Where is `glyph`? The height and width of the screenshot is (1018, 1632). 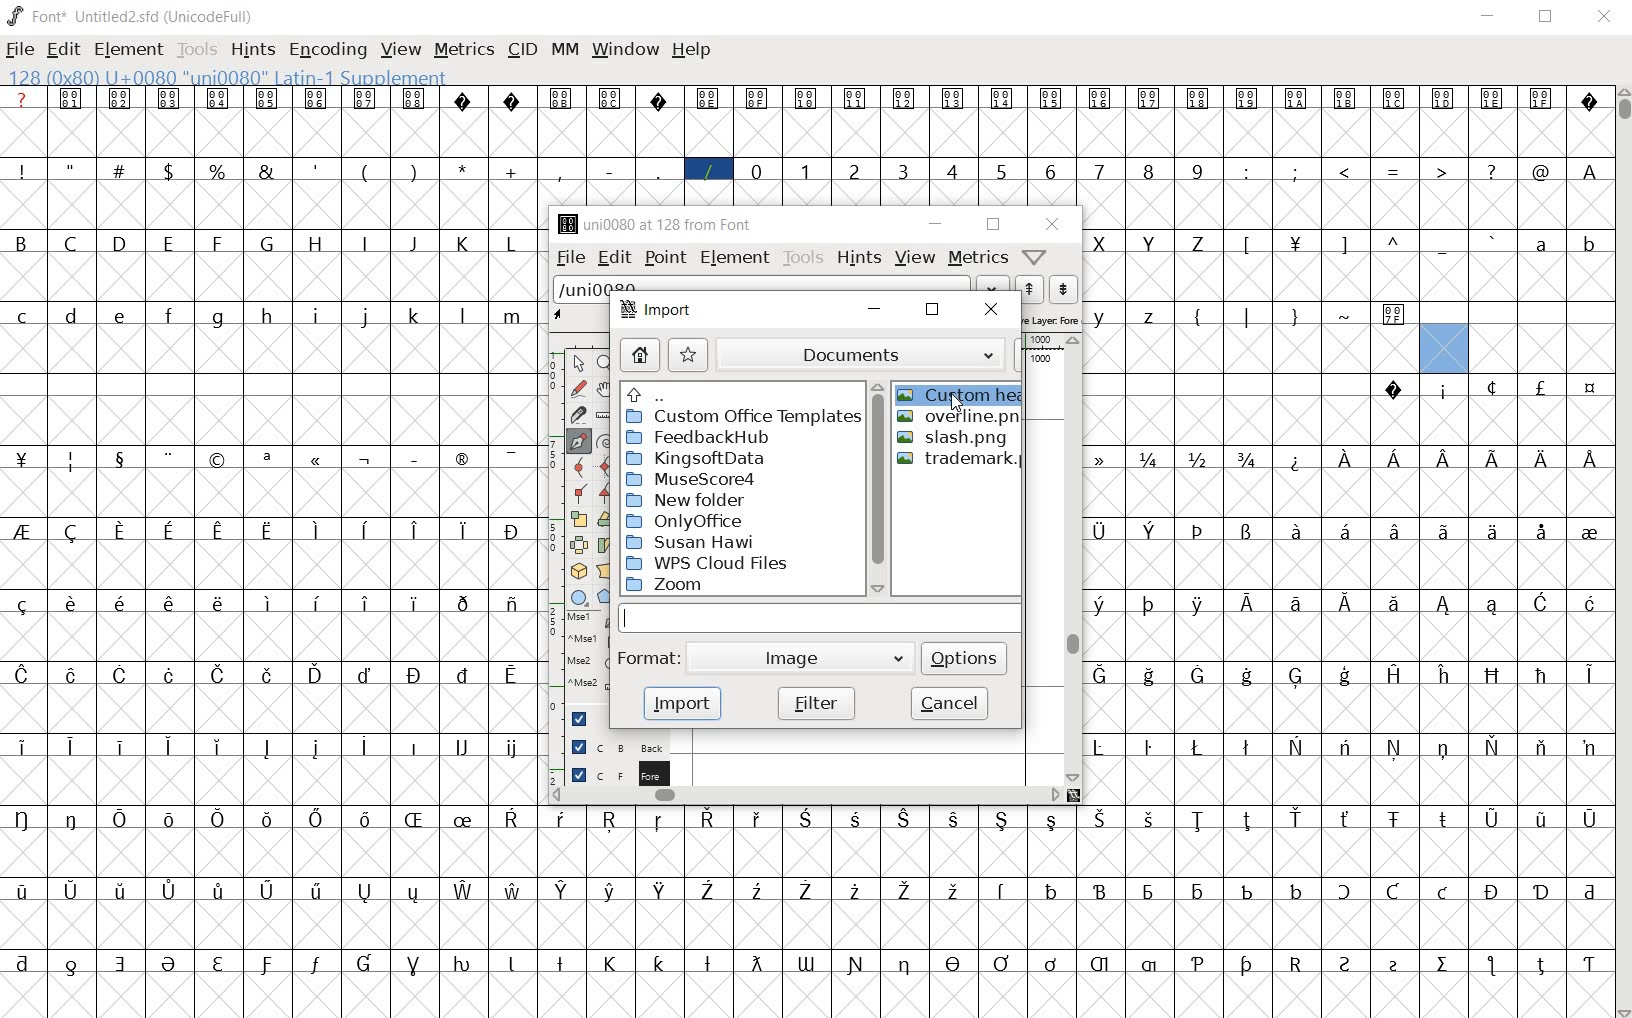
glyph is located at coordinates (514, 890).